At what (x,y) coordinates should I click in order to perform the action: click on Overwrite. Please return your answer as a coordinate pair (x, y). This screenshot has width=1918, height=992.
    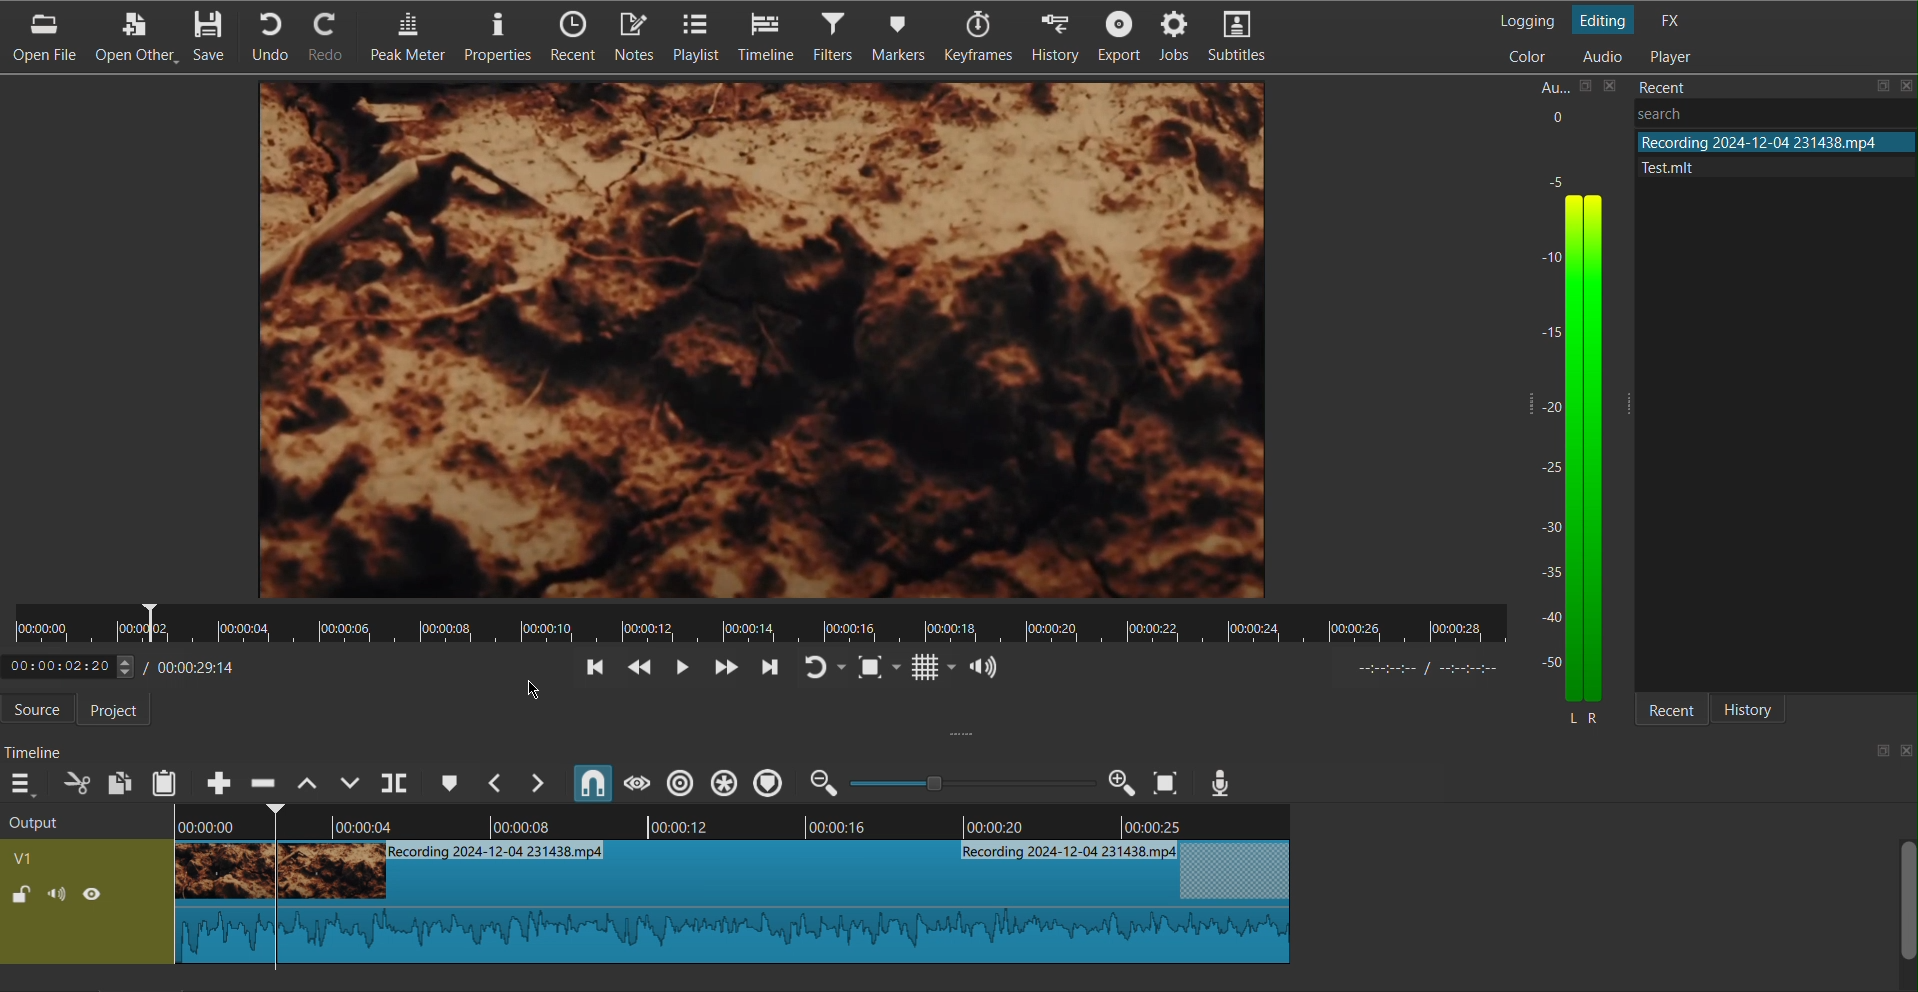
    Looking at the image, I should click on (350, 782).